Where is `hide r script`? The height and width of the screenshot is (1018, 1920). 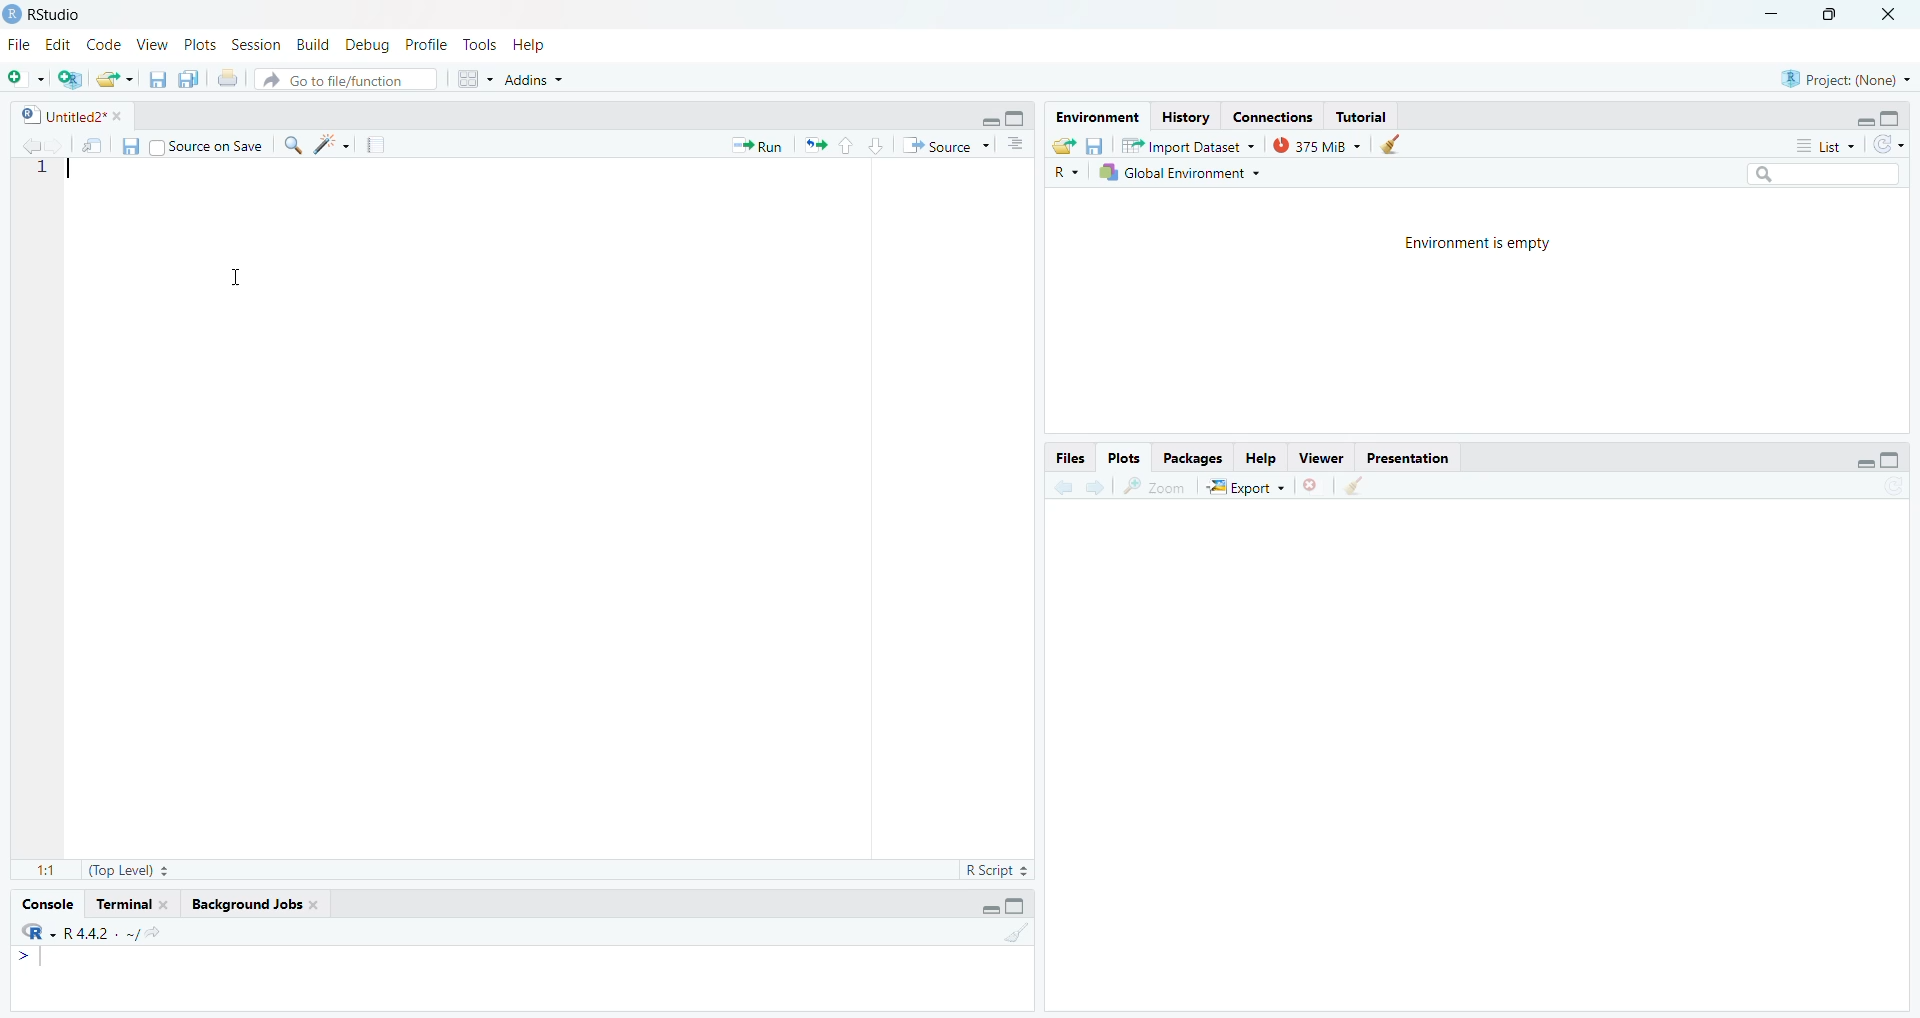 hide r script is located at coordinates (987, 121).